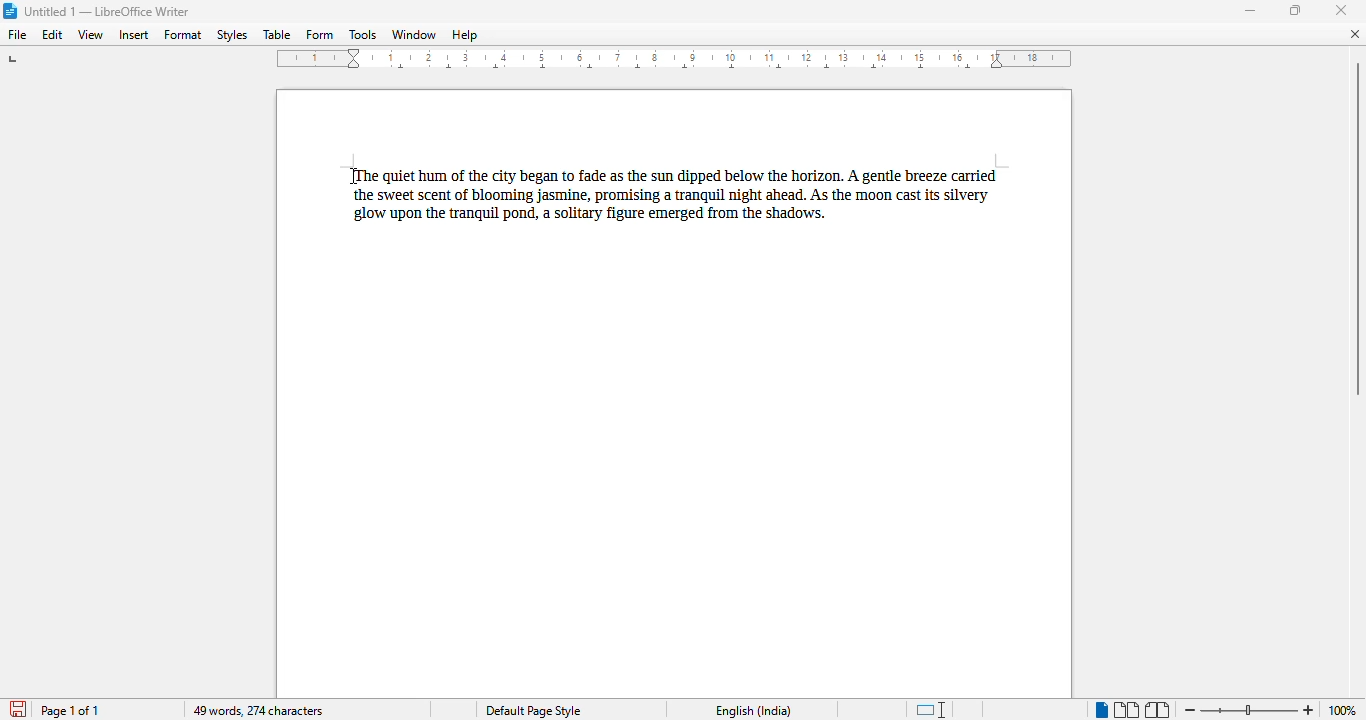  I want to click on book view, so click(1158, 710).